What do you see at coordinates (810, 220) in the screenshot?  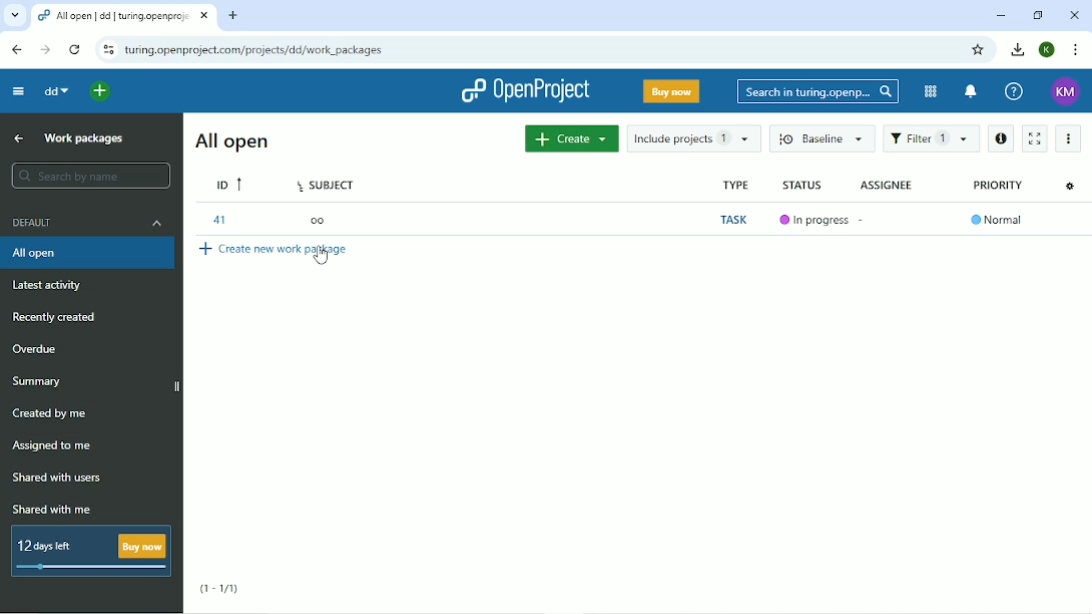 I see `In progress` at bounding box center [810, 220].